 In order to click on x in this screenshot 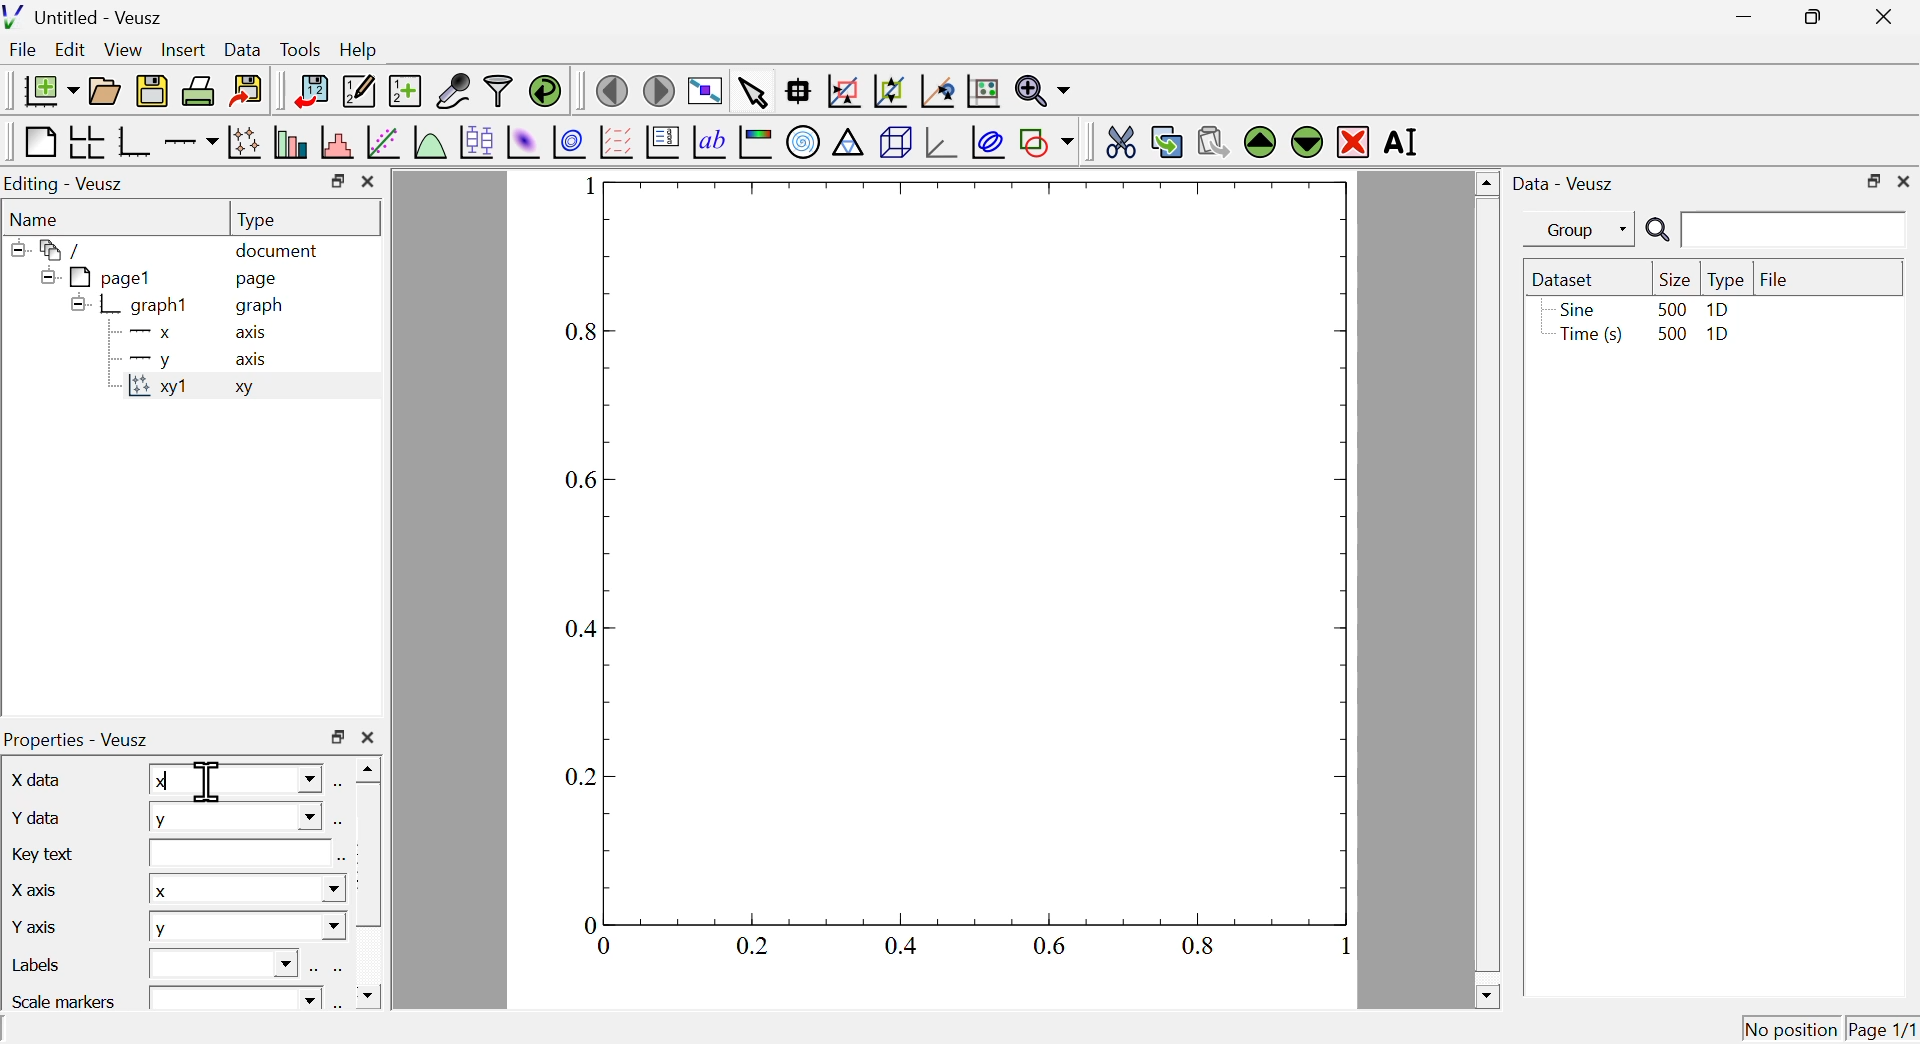, I will do `click(145, 335)`.